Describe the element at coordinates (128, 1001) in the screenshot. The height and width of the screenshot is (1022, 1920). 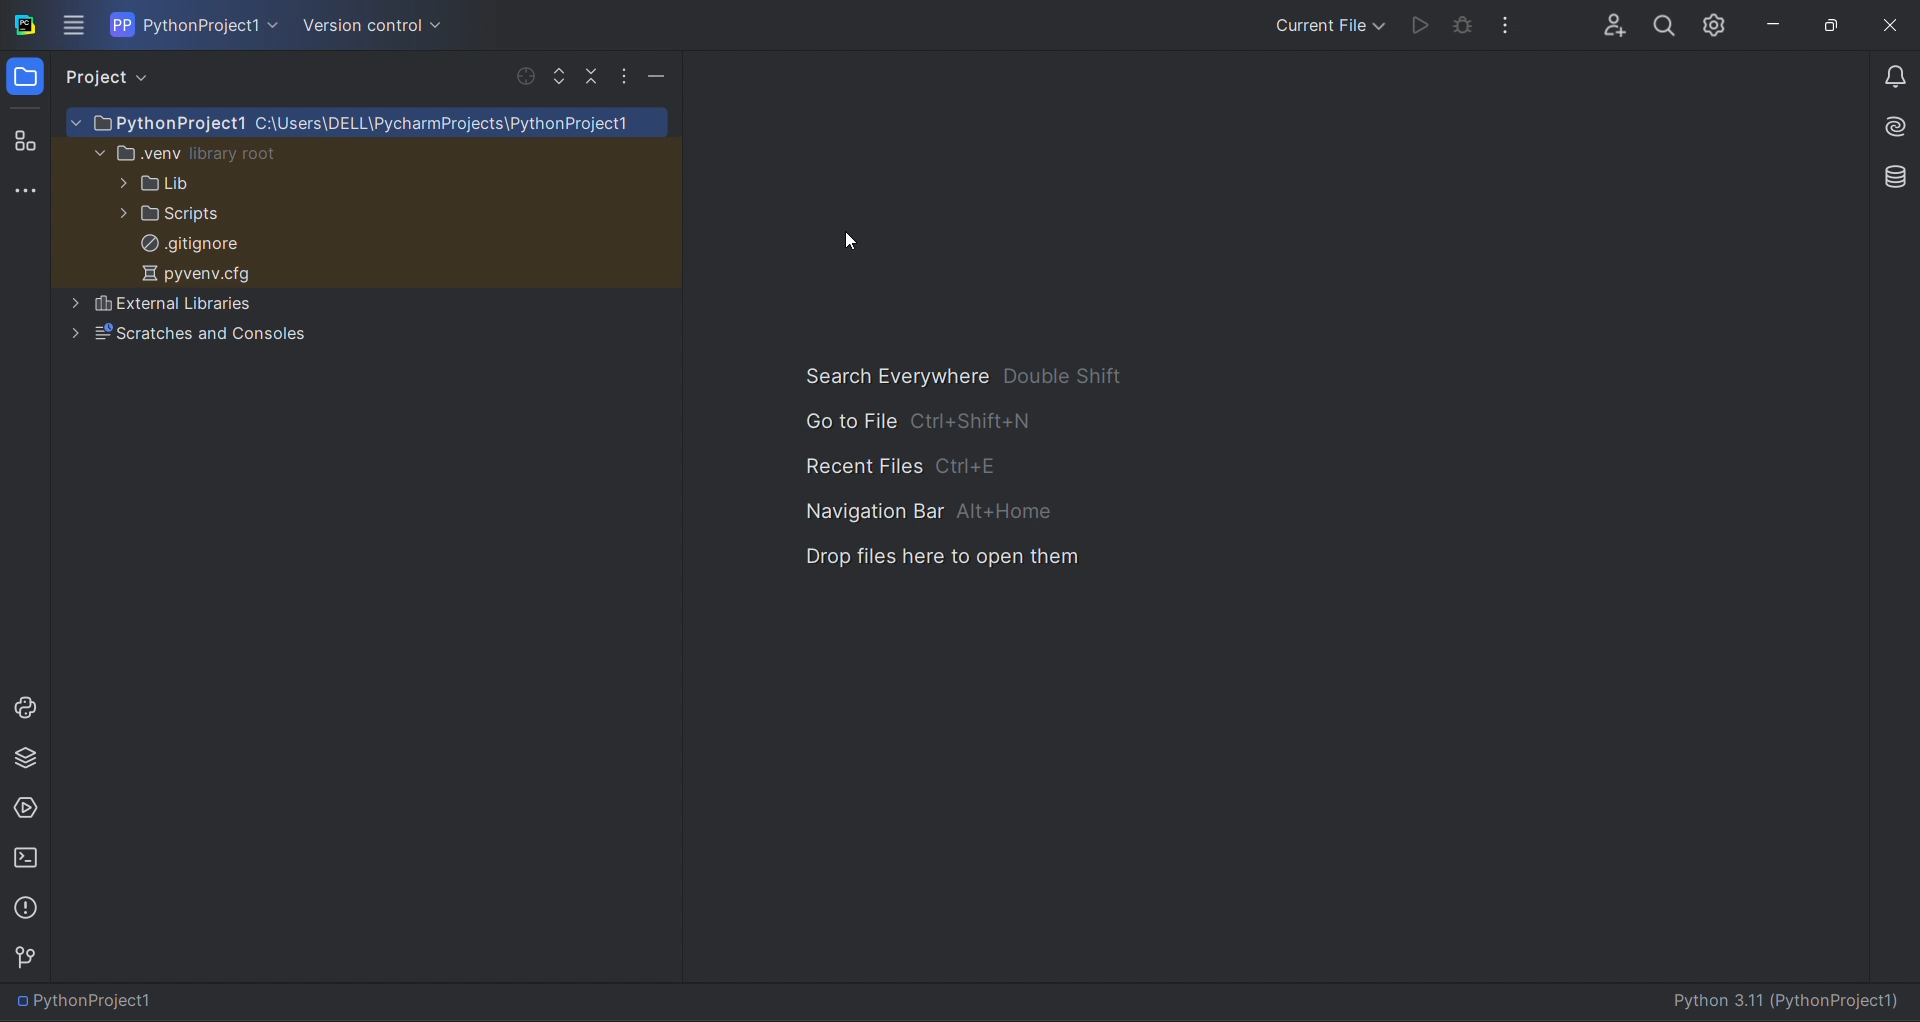
I see `PythonProject1` at that location.